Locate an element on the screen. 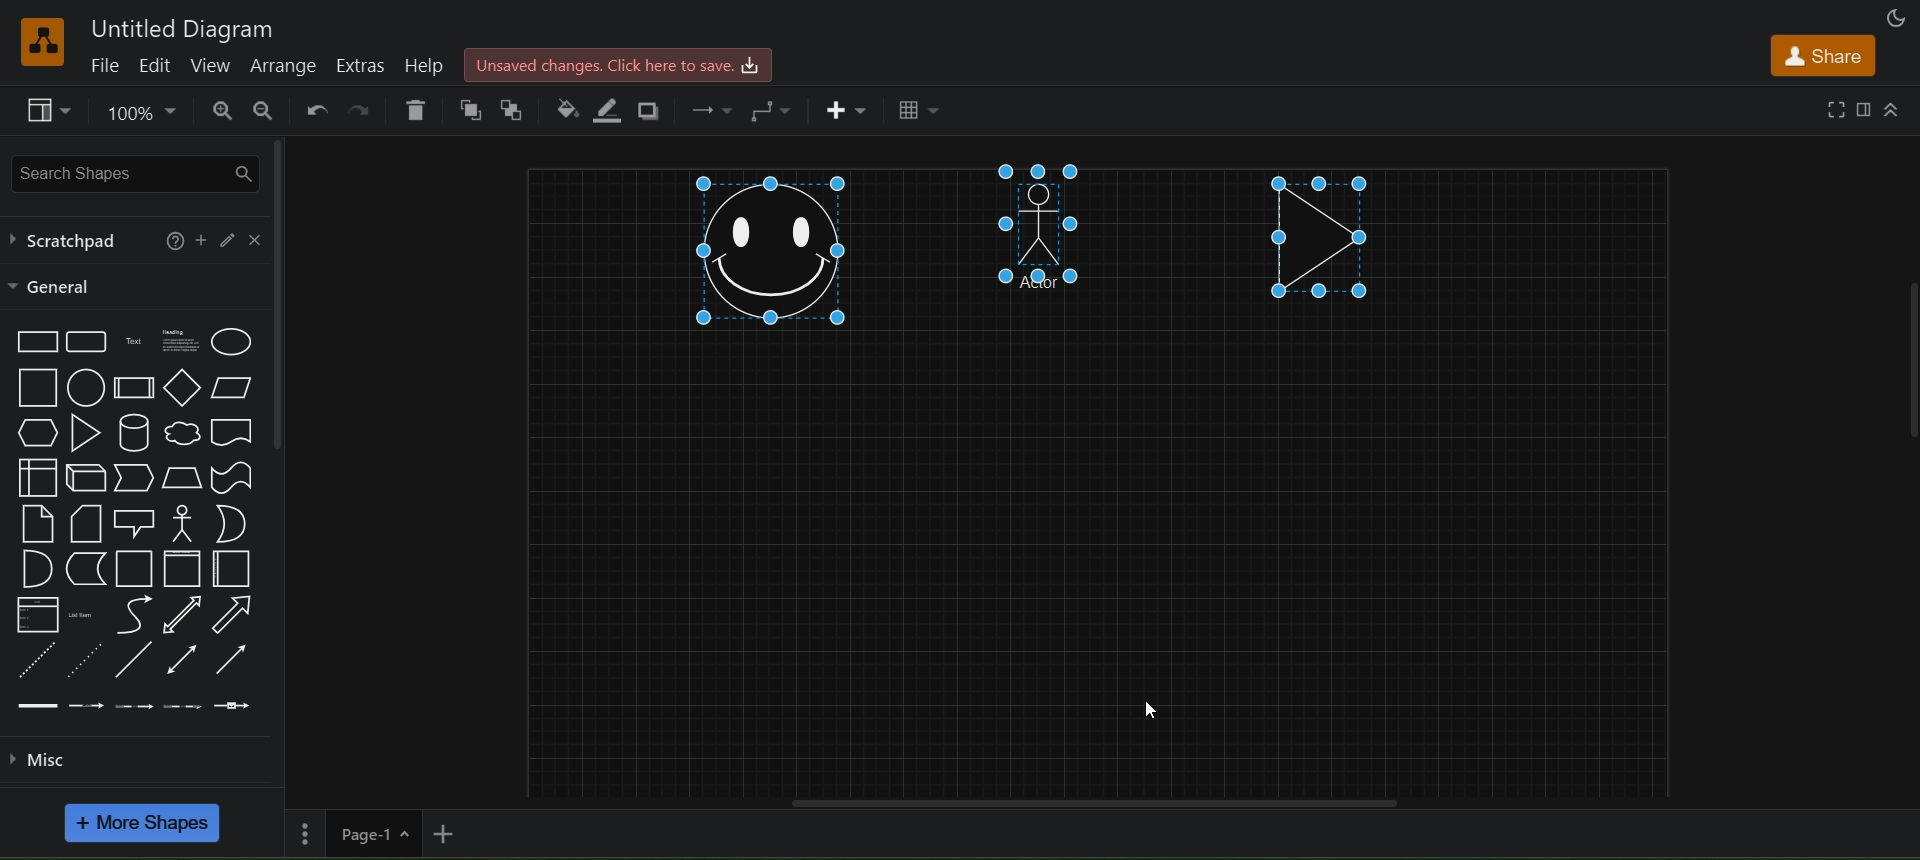 The image size is (1920, 860). circle is located at coordinates (85, 385).